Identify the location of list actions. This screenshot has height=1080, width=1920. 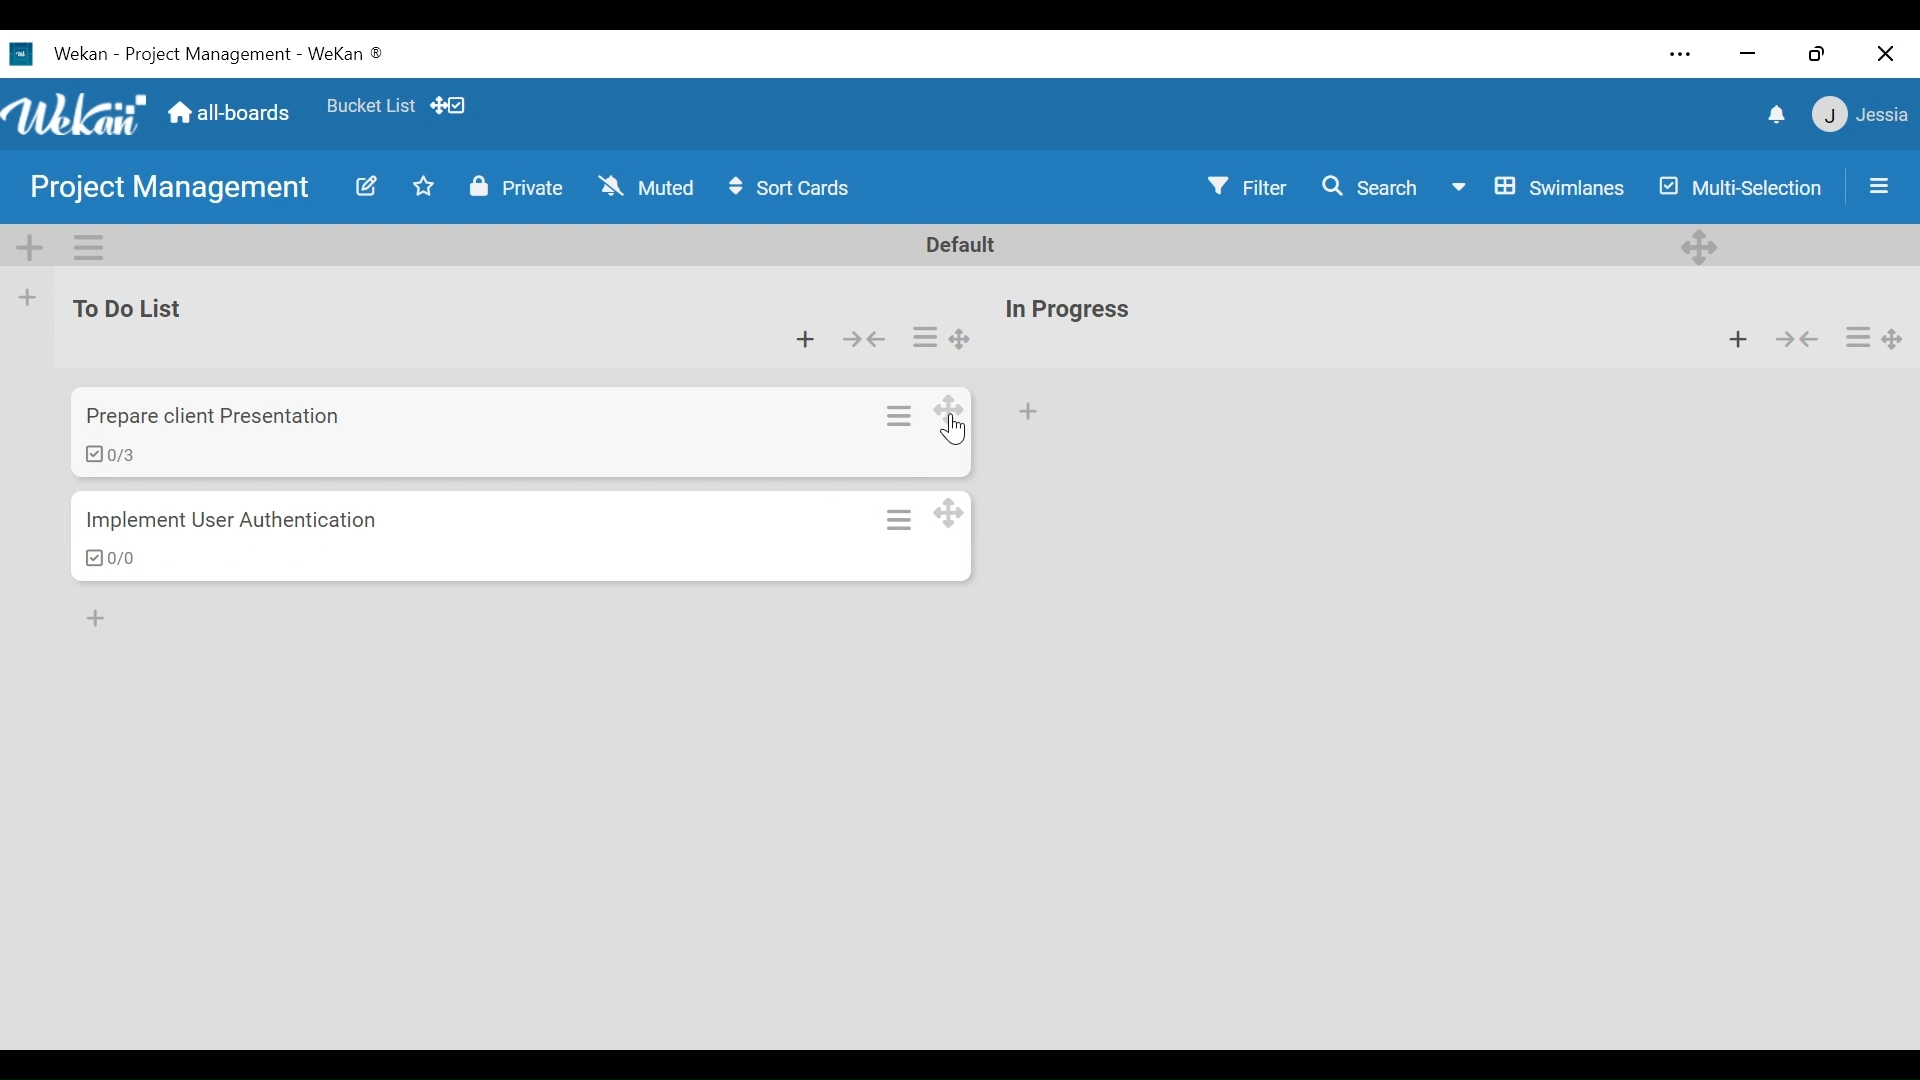
(926, 339).